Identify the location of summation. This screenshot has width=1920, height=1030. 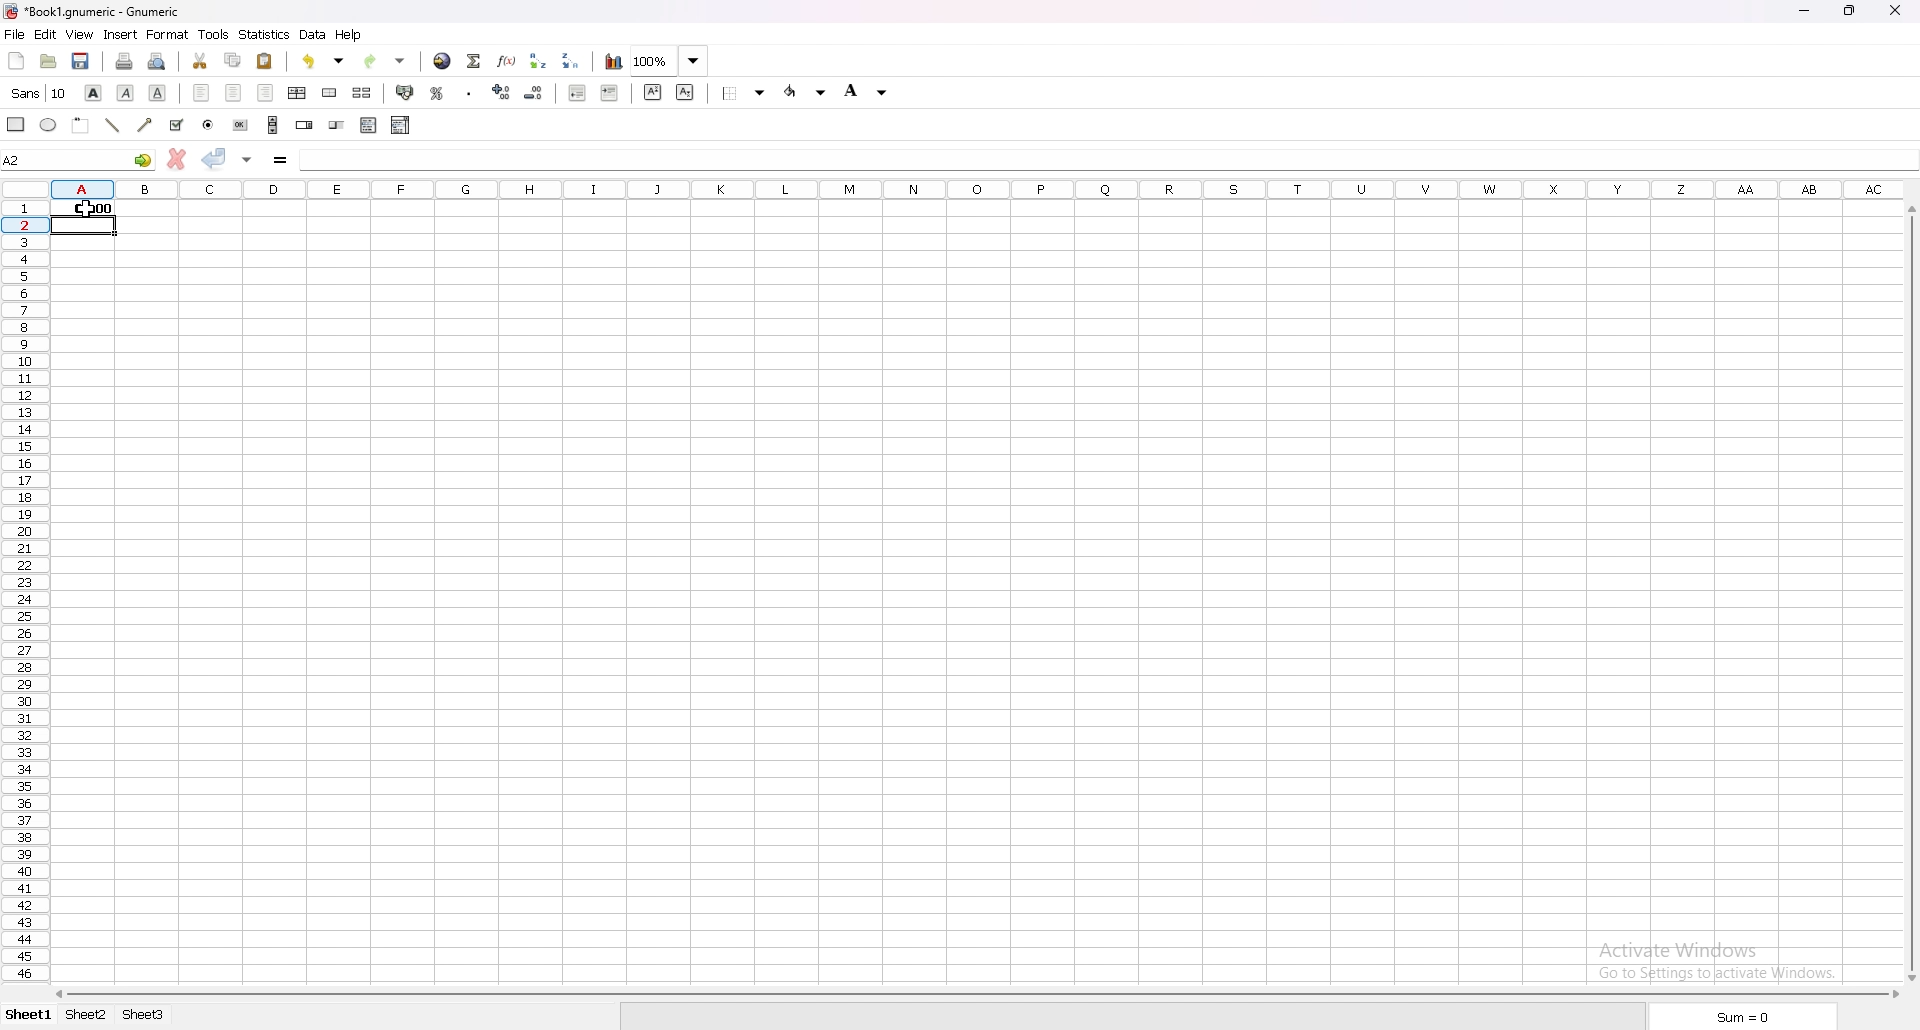
(473, 61).